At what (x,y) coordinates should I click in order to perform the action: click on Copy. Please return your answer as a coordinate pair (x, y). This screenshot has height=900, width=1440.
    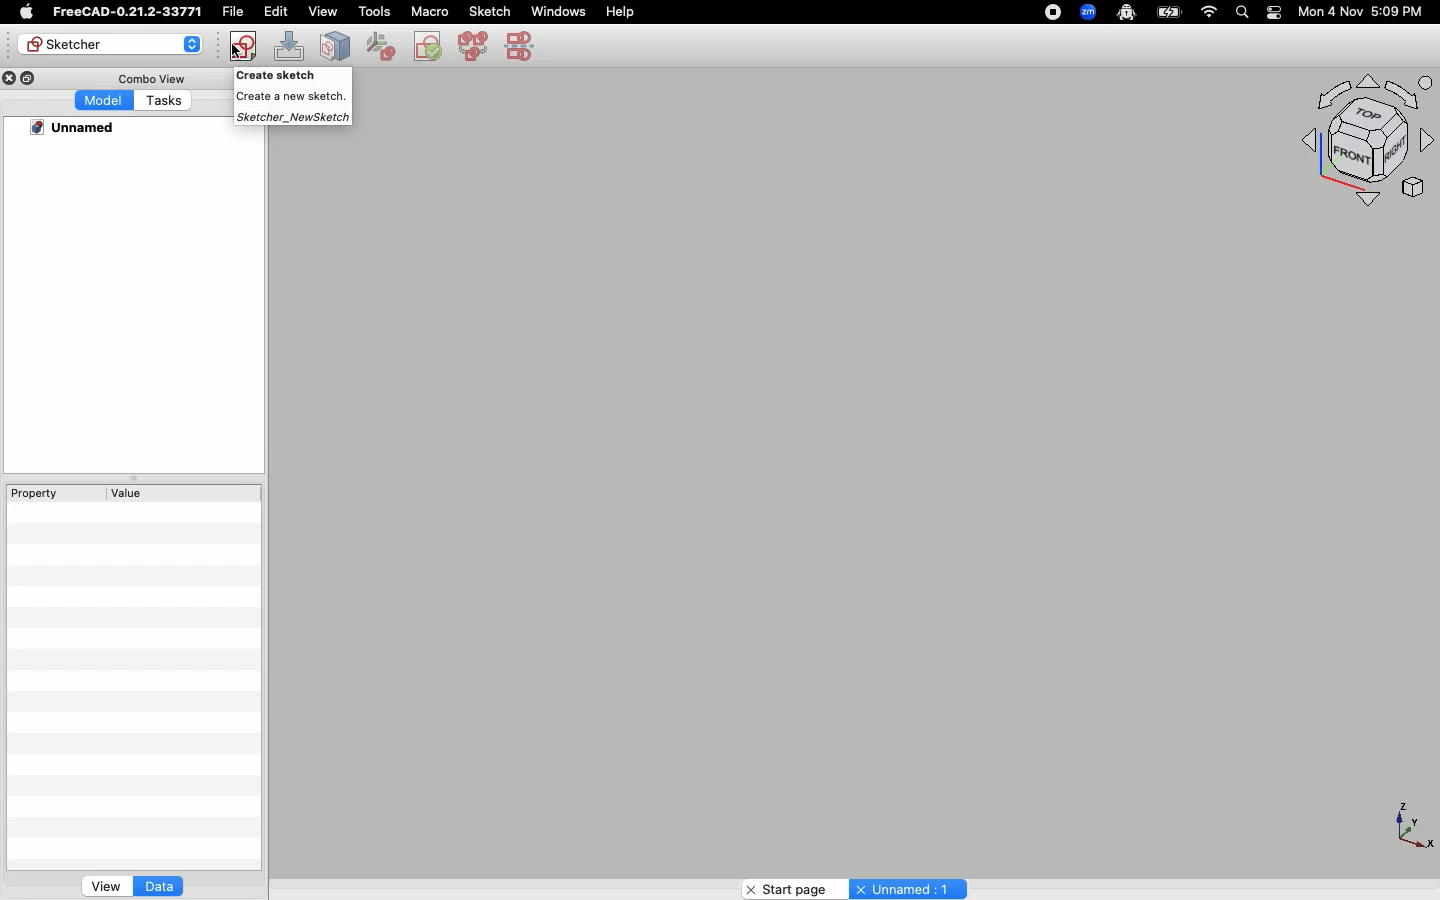
    Looking at the image, I should click on (30, 78).